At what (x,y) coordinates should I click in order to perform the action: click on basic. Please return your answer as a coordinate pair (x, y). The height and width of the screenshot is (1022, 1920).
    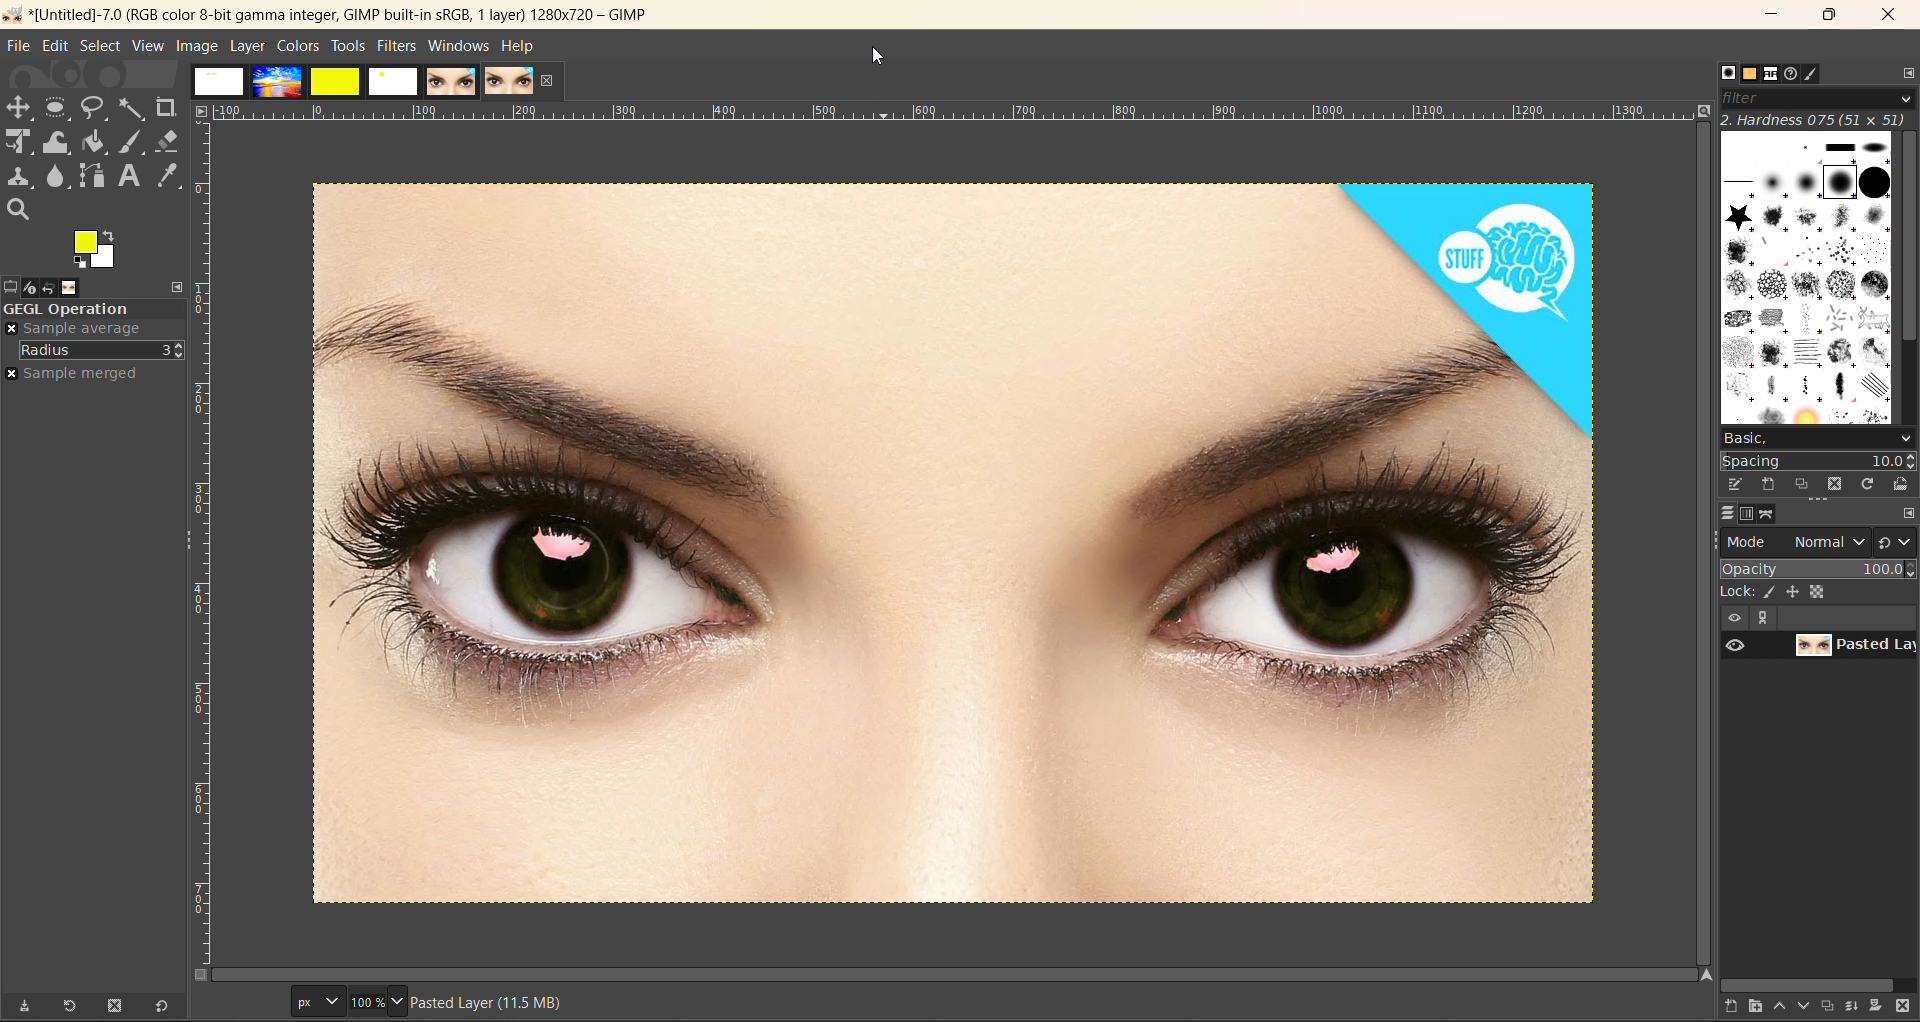
    Looking at the image, I should click on (1820, 440).